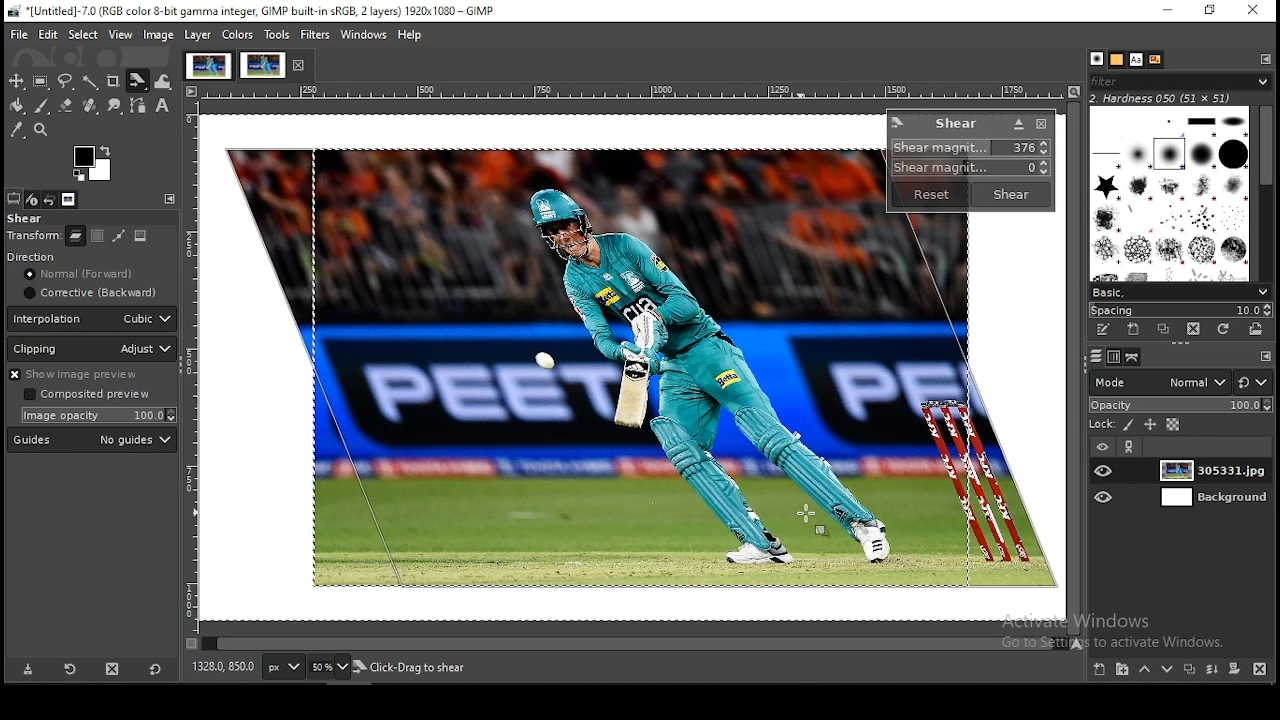 The image size is (1280, 720). What do you see at coordinates (1153, 426) in the screenshot?
I see `lock position and size` at bounding box center [1153, 426].